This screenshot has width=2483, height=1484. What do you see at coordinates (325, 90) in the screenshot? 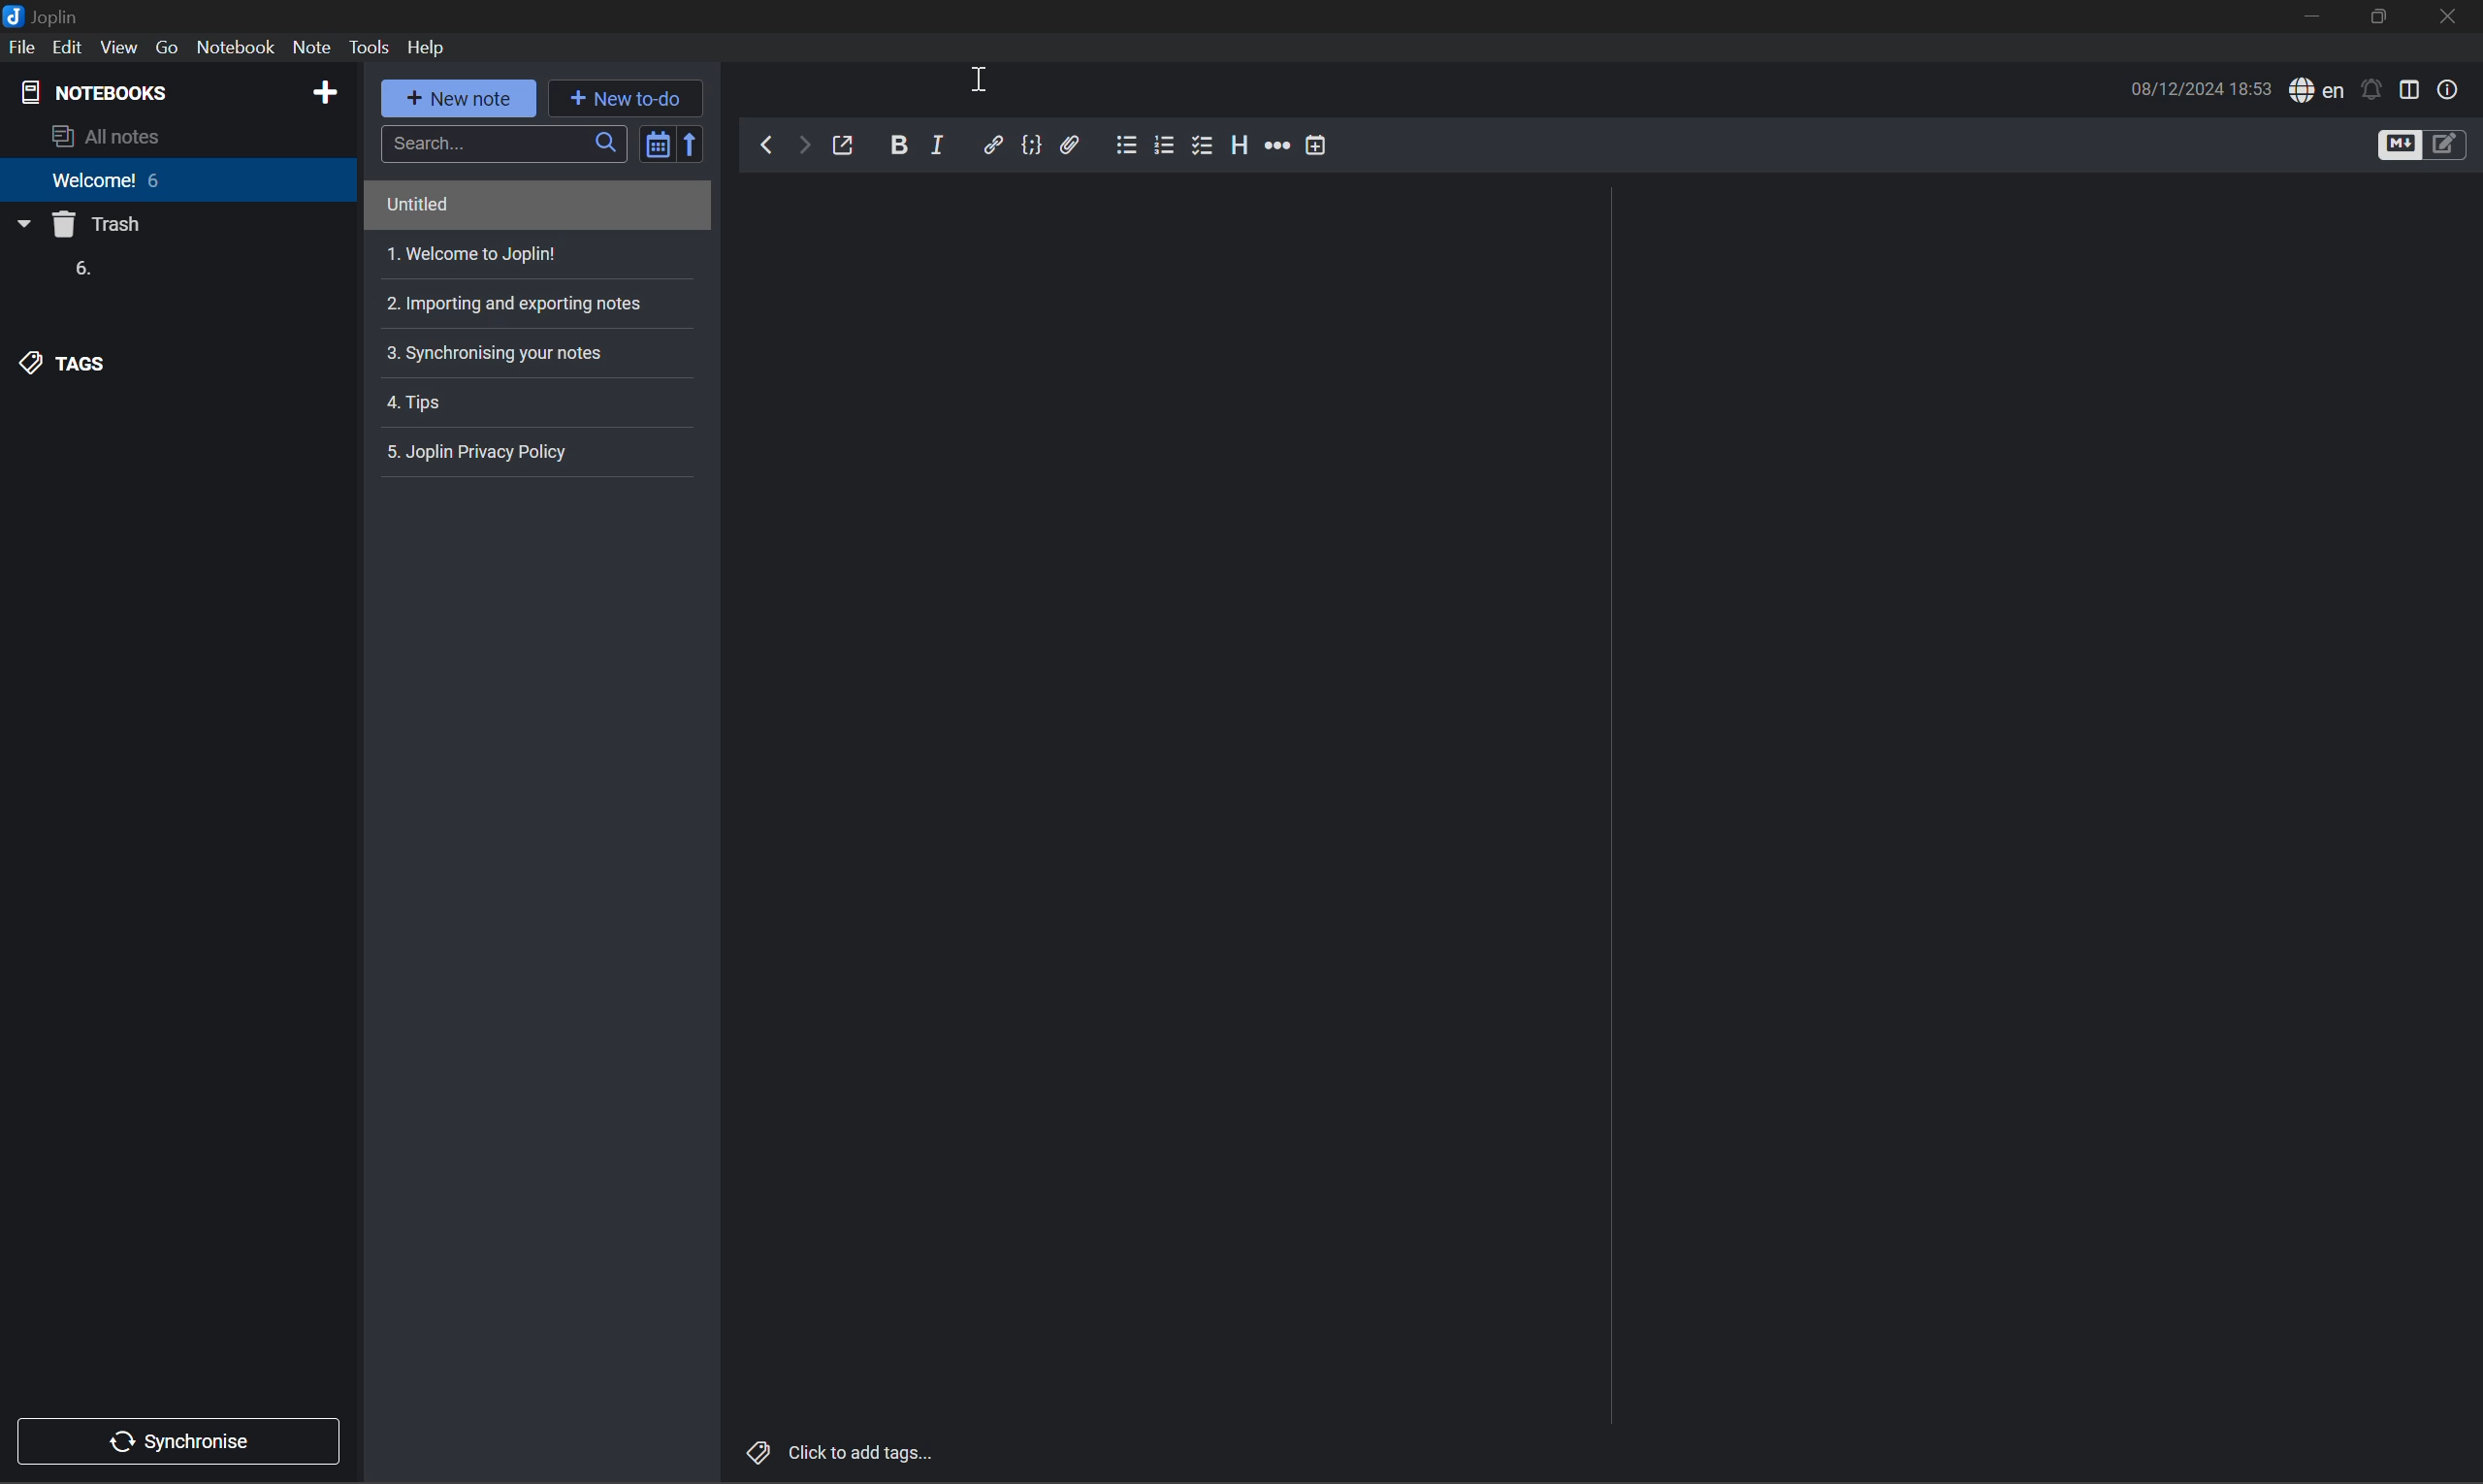
I see `Add notebook` at bounding box center [325, 90].